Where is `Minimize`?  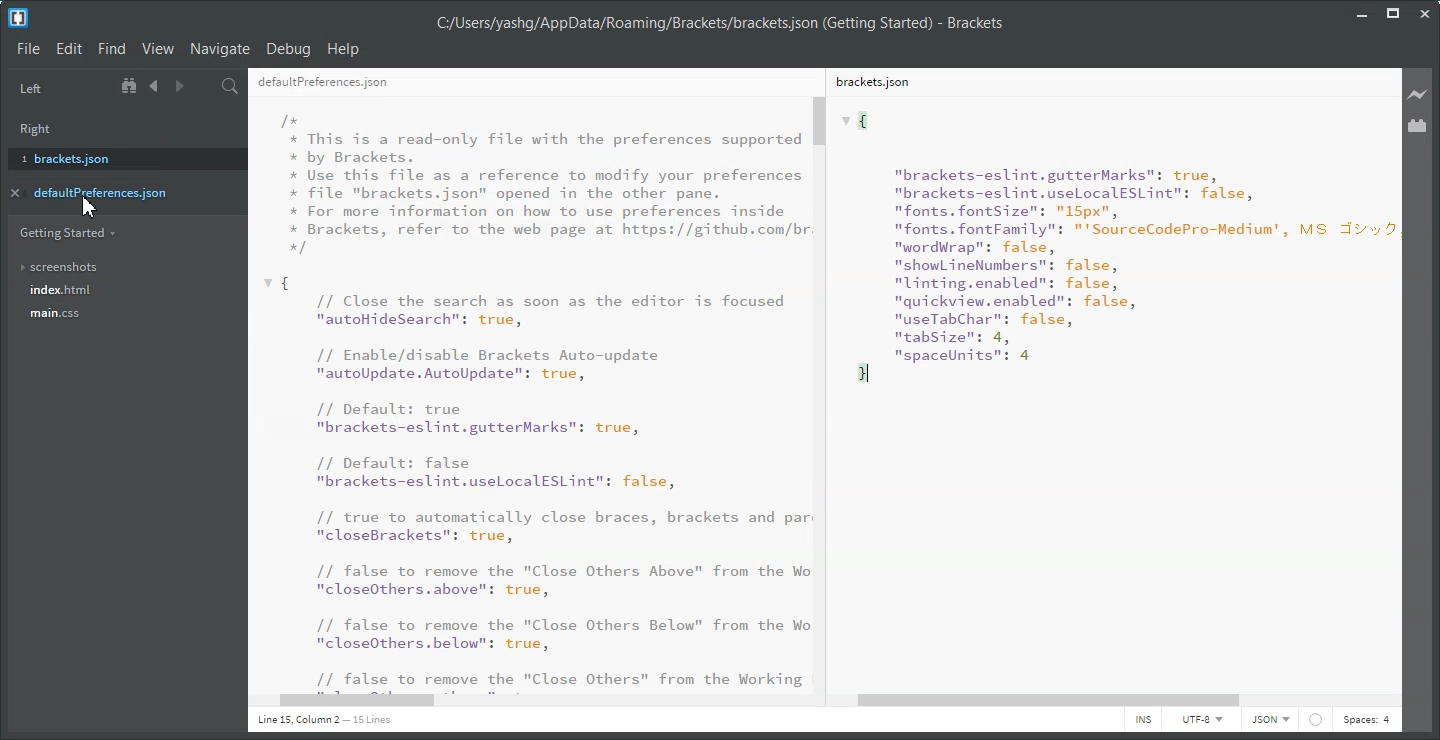 Minimize is located at coordinates (1363, 12).